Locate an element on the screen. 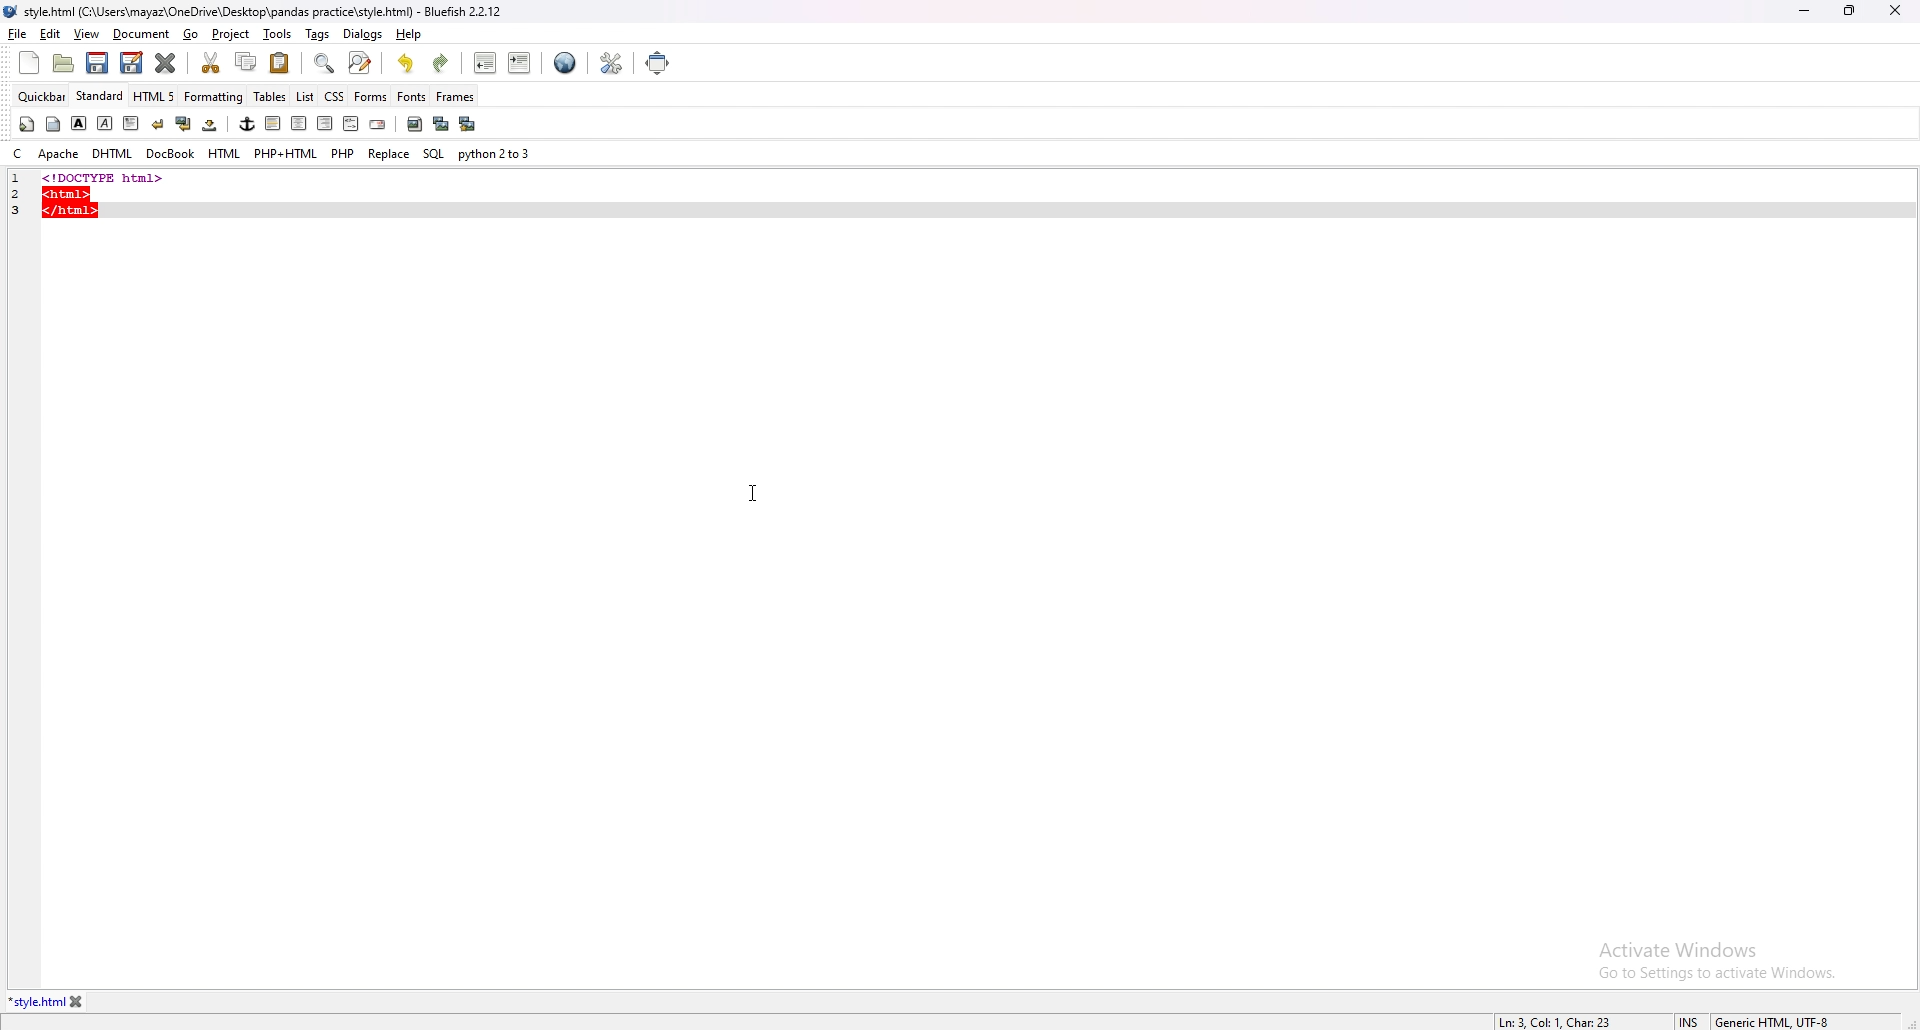 Image resolution: width=1920 pixels, height=1030 pixels. frames is located at coordinates (455, 97).